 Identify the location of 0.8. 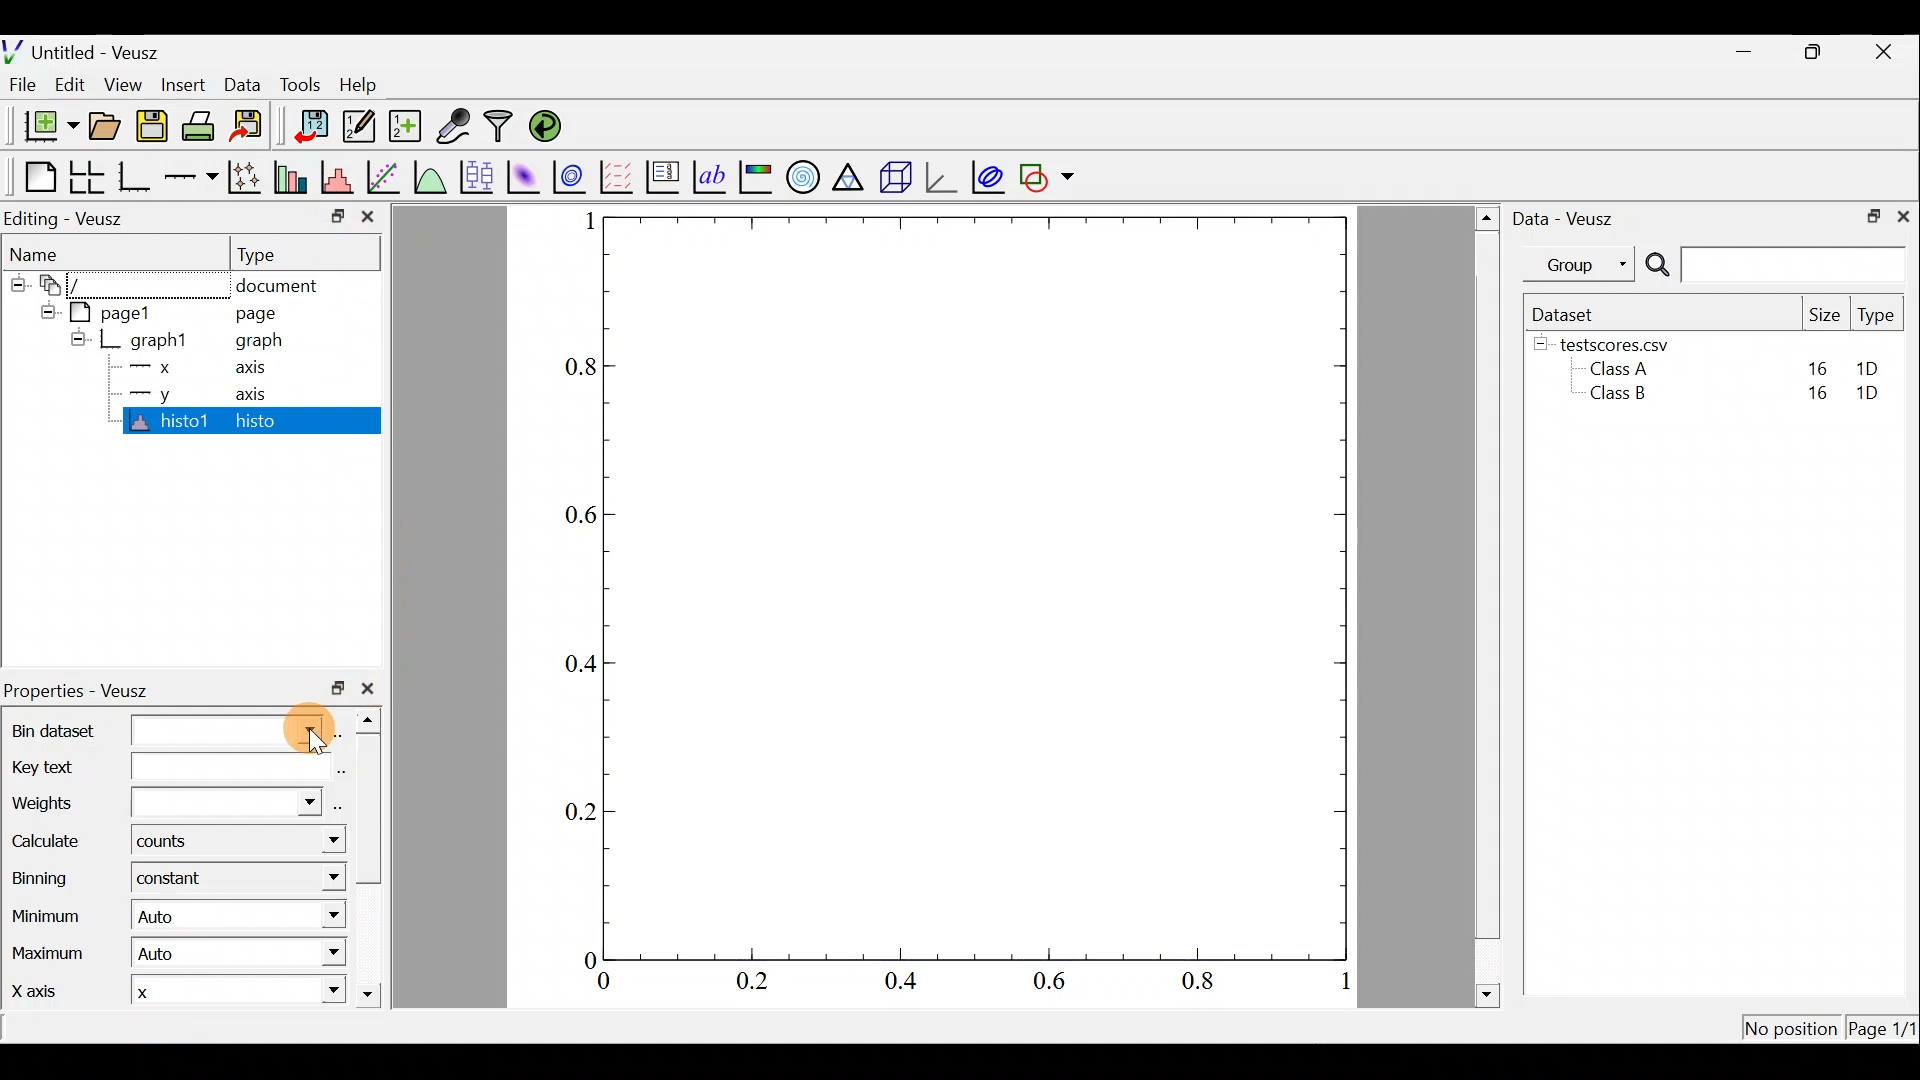
(1198, 984).